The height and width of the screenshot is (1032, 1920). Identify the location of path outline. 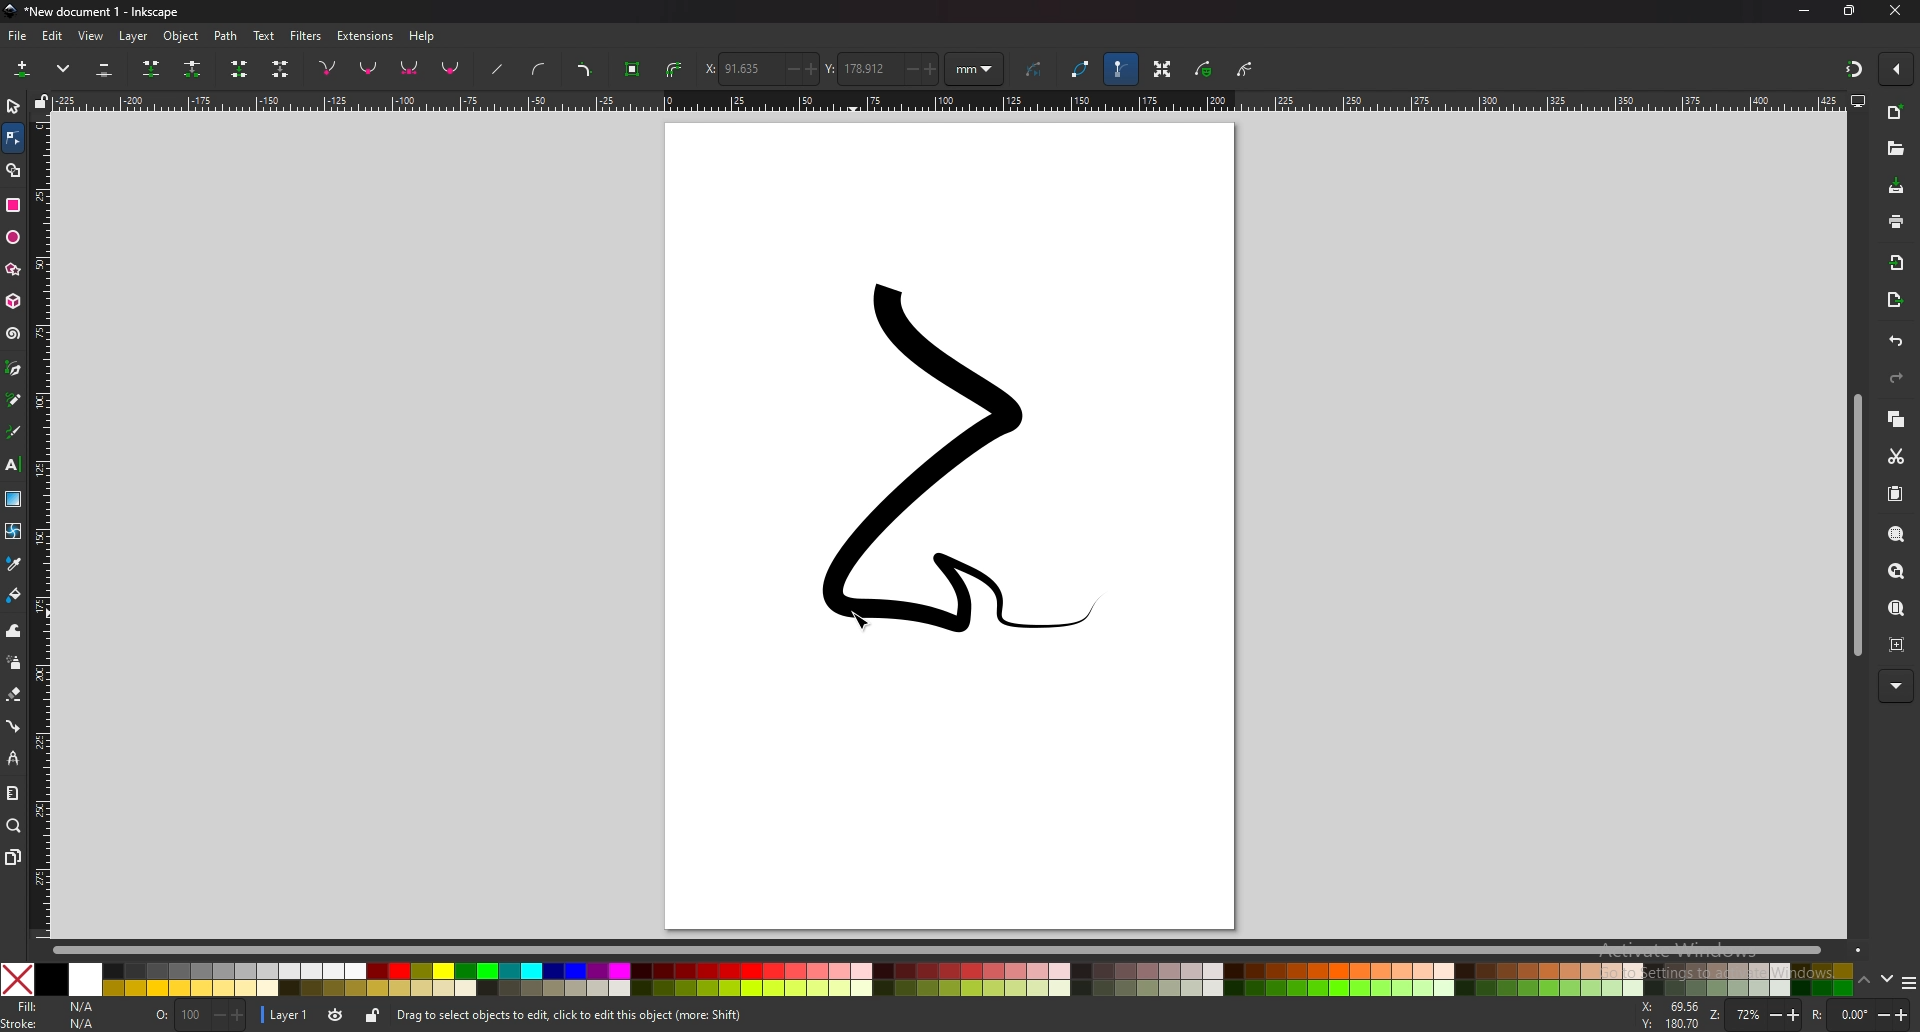
(1082, 69).